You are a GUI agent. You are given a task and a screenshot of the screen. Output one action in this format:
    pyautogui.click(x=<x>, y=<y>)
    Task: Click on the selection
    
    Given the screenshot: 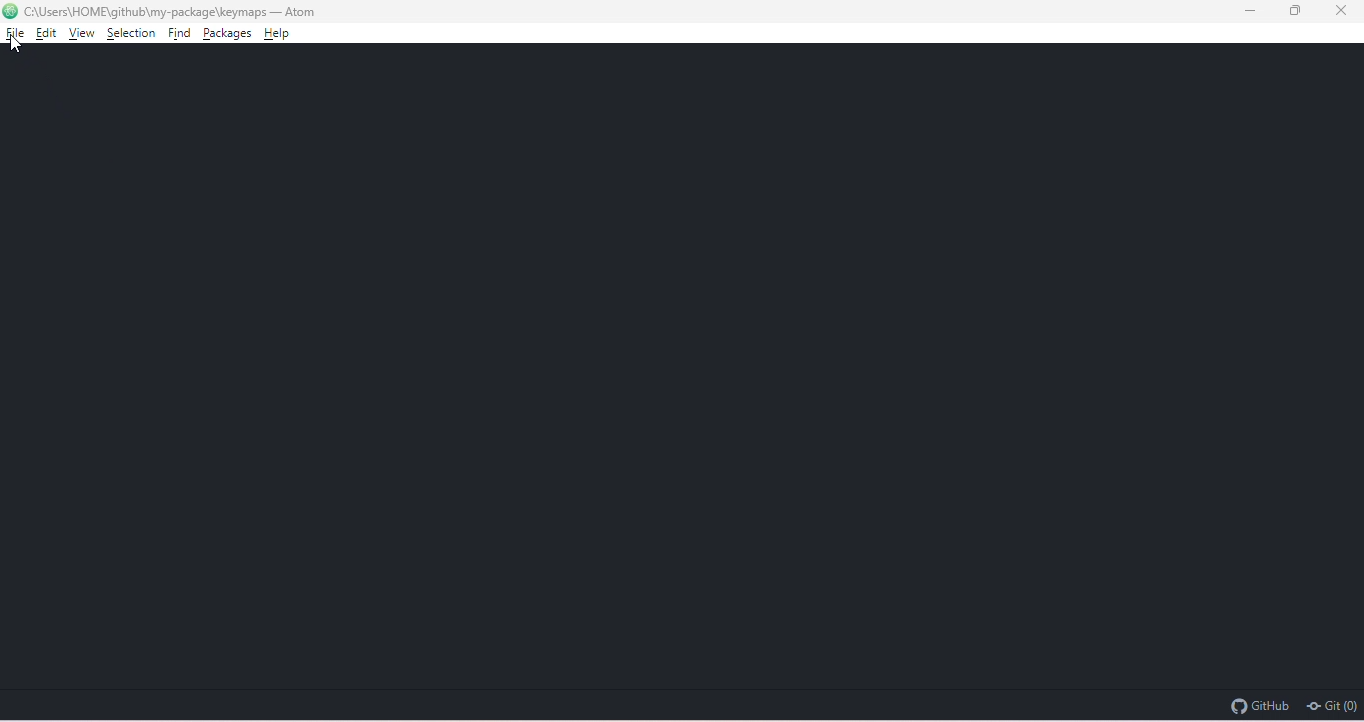 What is the action you would take?
    pyautogui.click(x=133, y=34)
    